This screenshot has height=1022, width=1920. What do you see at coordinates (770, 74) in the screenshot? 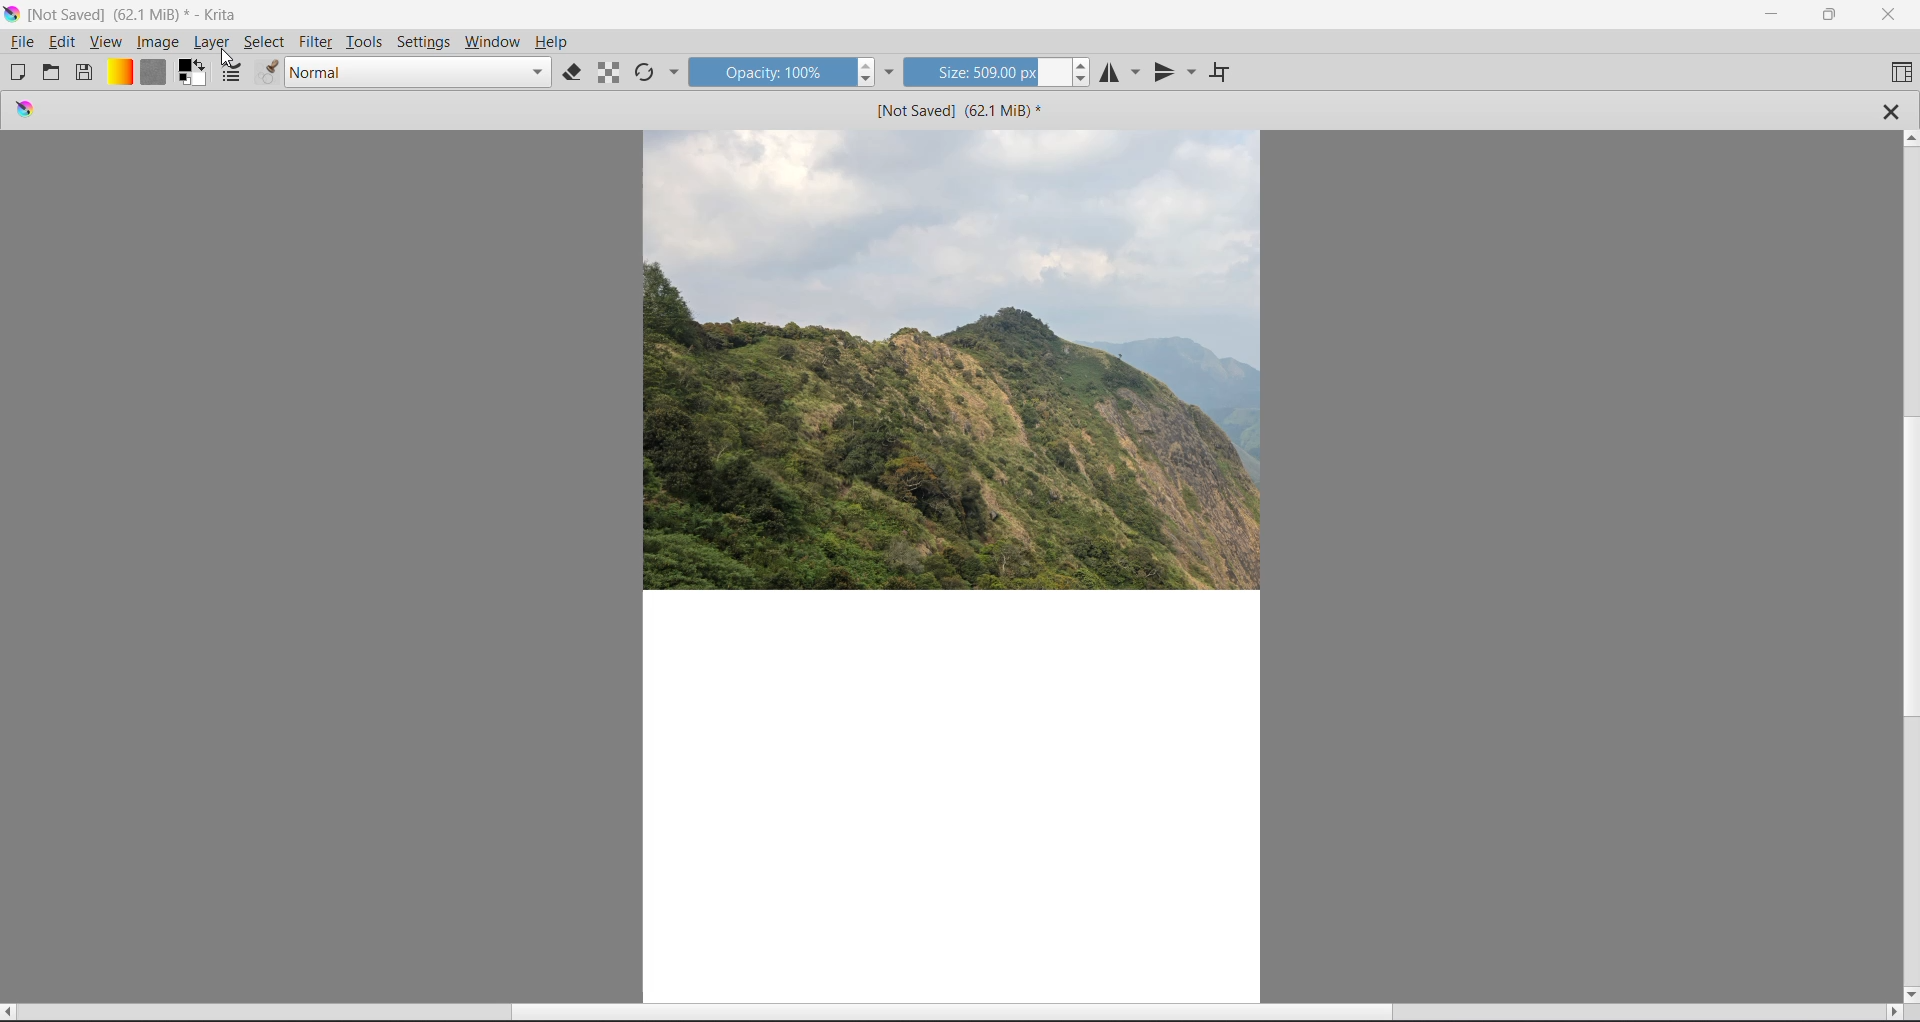
I see `Opacity` at bounding box center [770, 74].